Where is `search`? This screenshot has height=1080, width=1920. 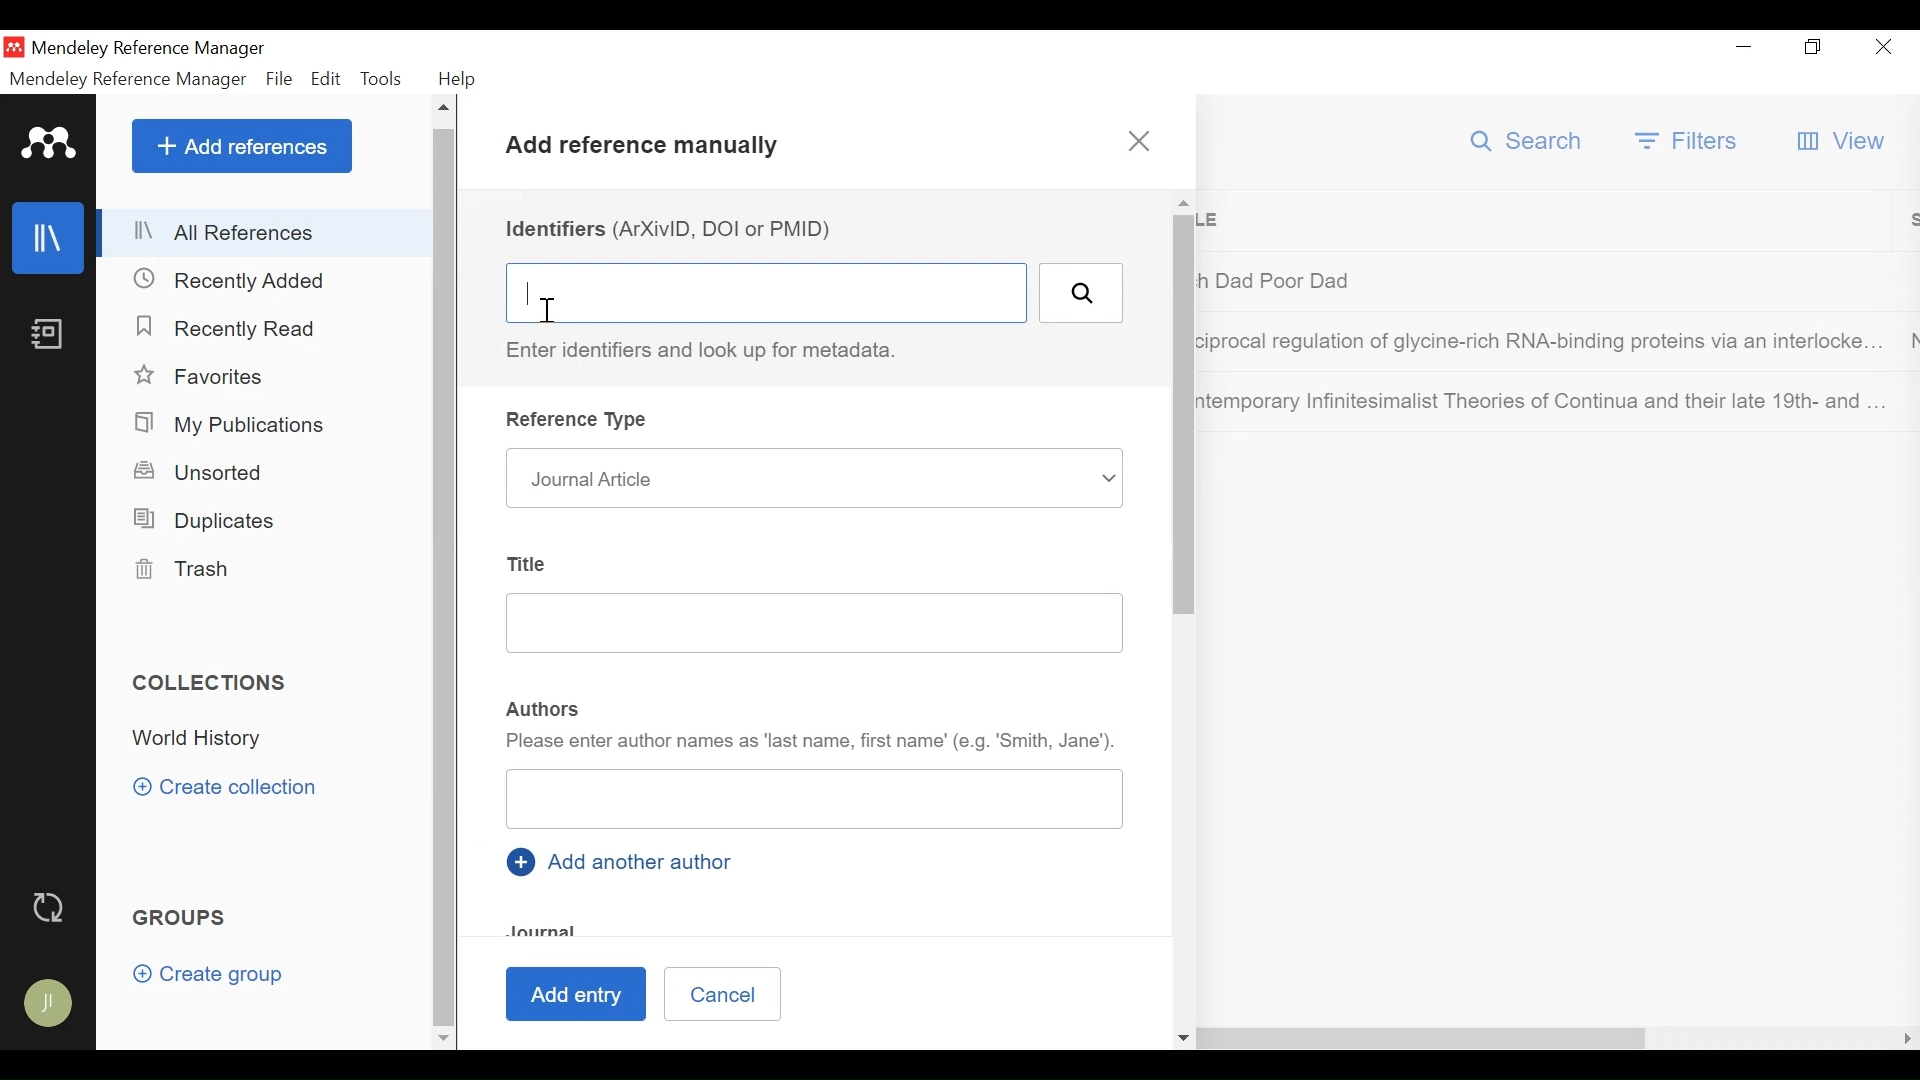
search is located at coordinates (1080, 293).